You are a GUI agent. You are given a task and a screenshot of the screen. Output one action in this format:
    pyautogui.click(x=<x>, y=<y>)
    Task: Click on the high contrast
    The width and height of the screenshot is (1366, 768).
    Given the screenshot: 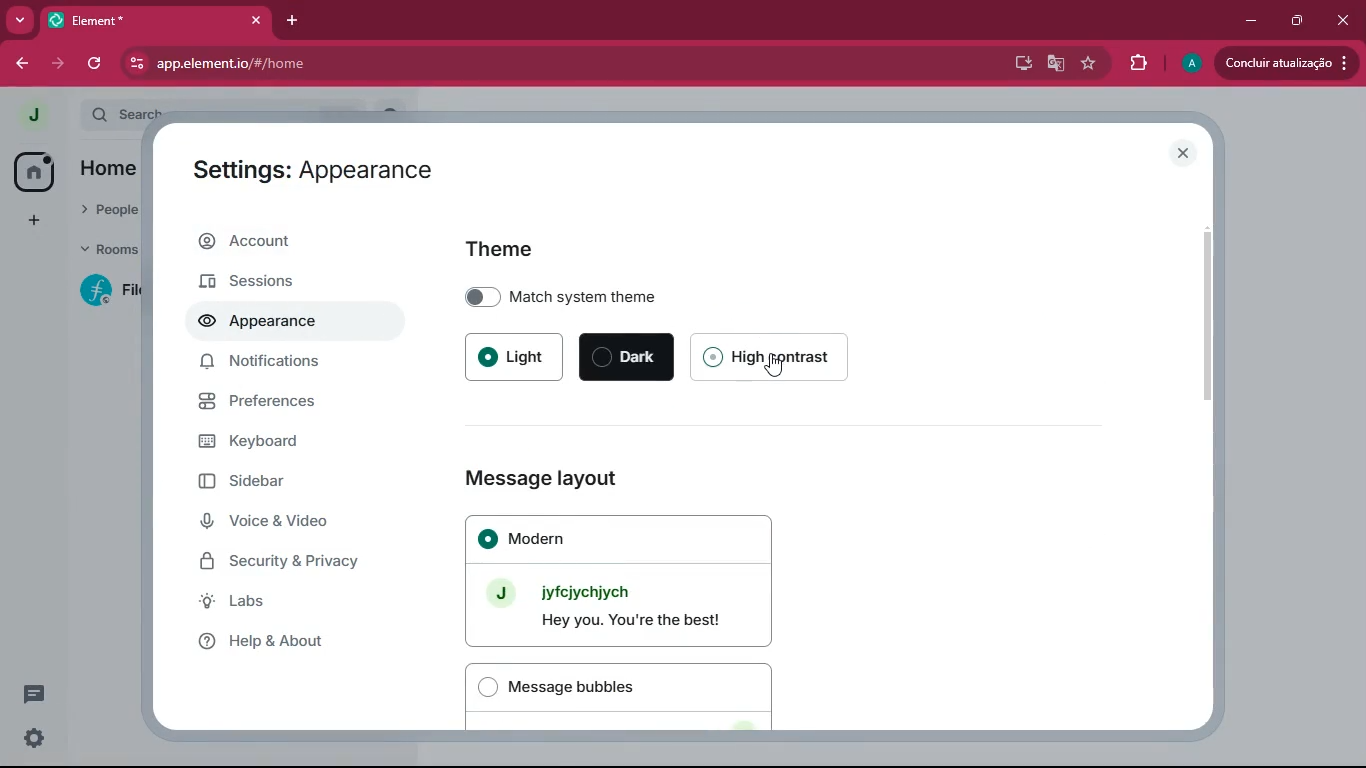 What is the action you would take?
    pyautogui.click(x=778, y=356)
    